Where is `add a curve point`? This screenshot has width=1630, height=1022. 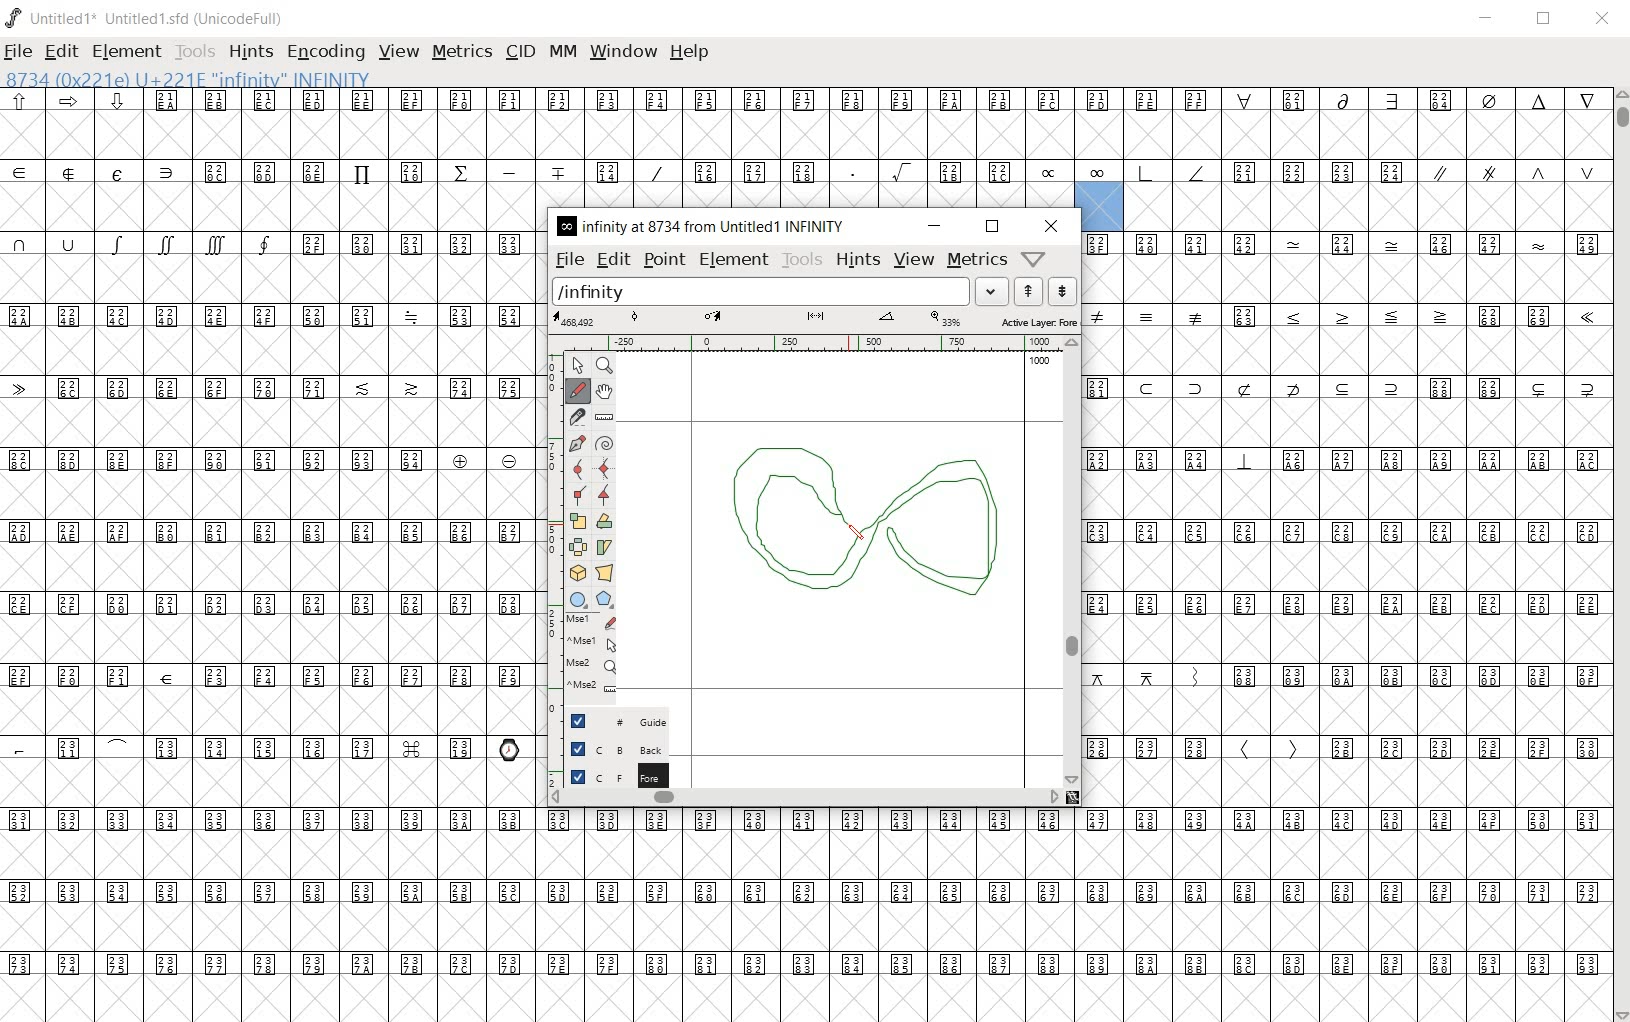
add a curve point is located at coordinates (578, 470).